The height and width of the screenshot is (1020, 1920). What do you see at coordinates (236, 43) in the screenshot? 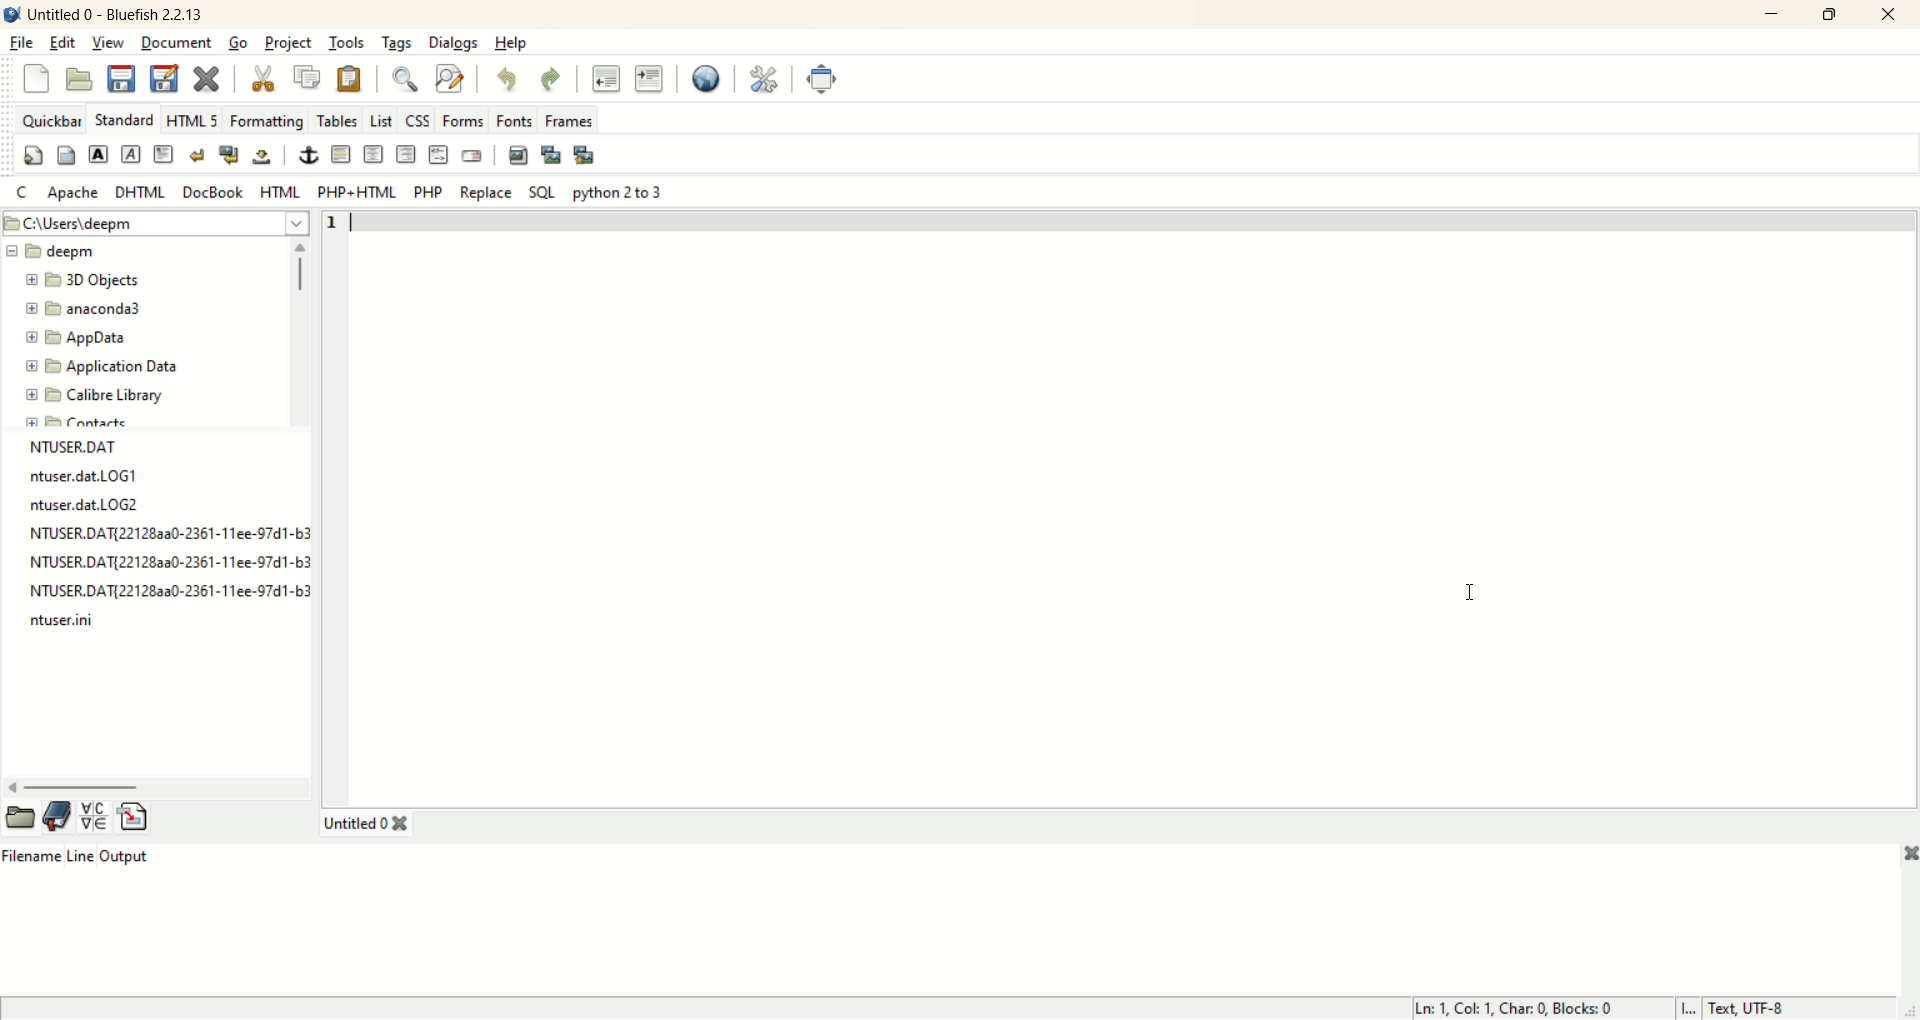
I see `go` at bounding box center [236, 43].